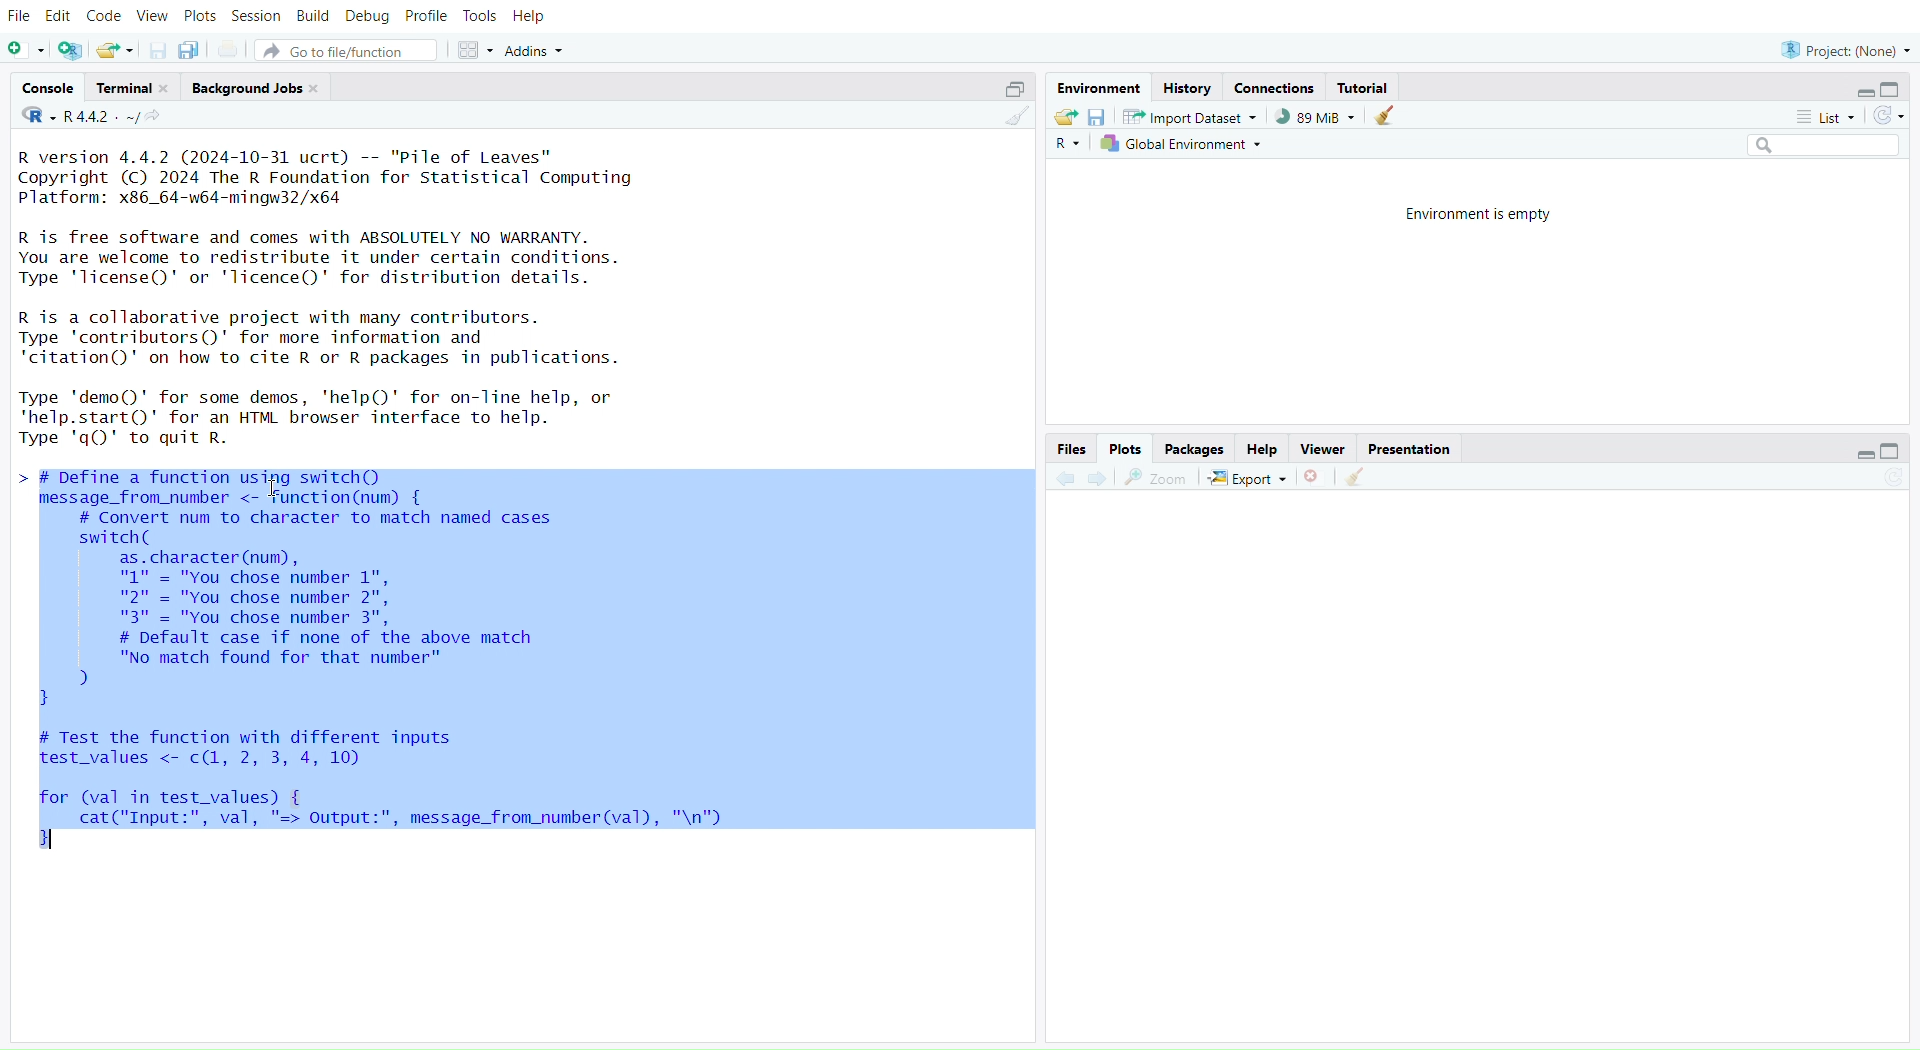  What do you see at coordinates (521, 658) in the screenshot?
I see `> # Define a function using switchQ
message_from_number <- “function(num) {
# Convert num to character to match named cases
switch(
as. character (num),
"1" = "You chose number 1",
"2" = "You chose number 2",
"3" = "You chose number 3",
# Default case if none of the above match
"No match found for that number"
d)
3
# Test the function with different inputs
test_values <- c(1, 2, 3, 4, 10)
for (val in test_values) {
cat("Input:", val, "=> Output:", message_from_number(val), "\n")
Bl` at bounding box center [521, 658].